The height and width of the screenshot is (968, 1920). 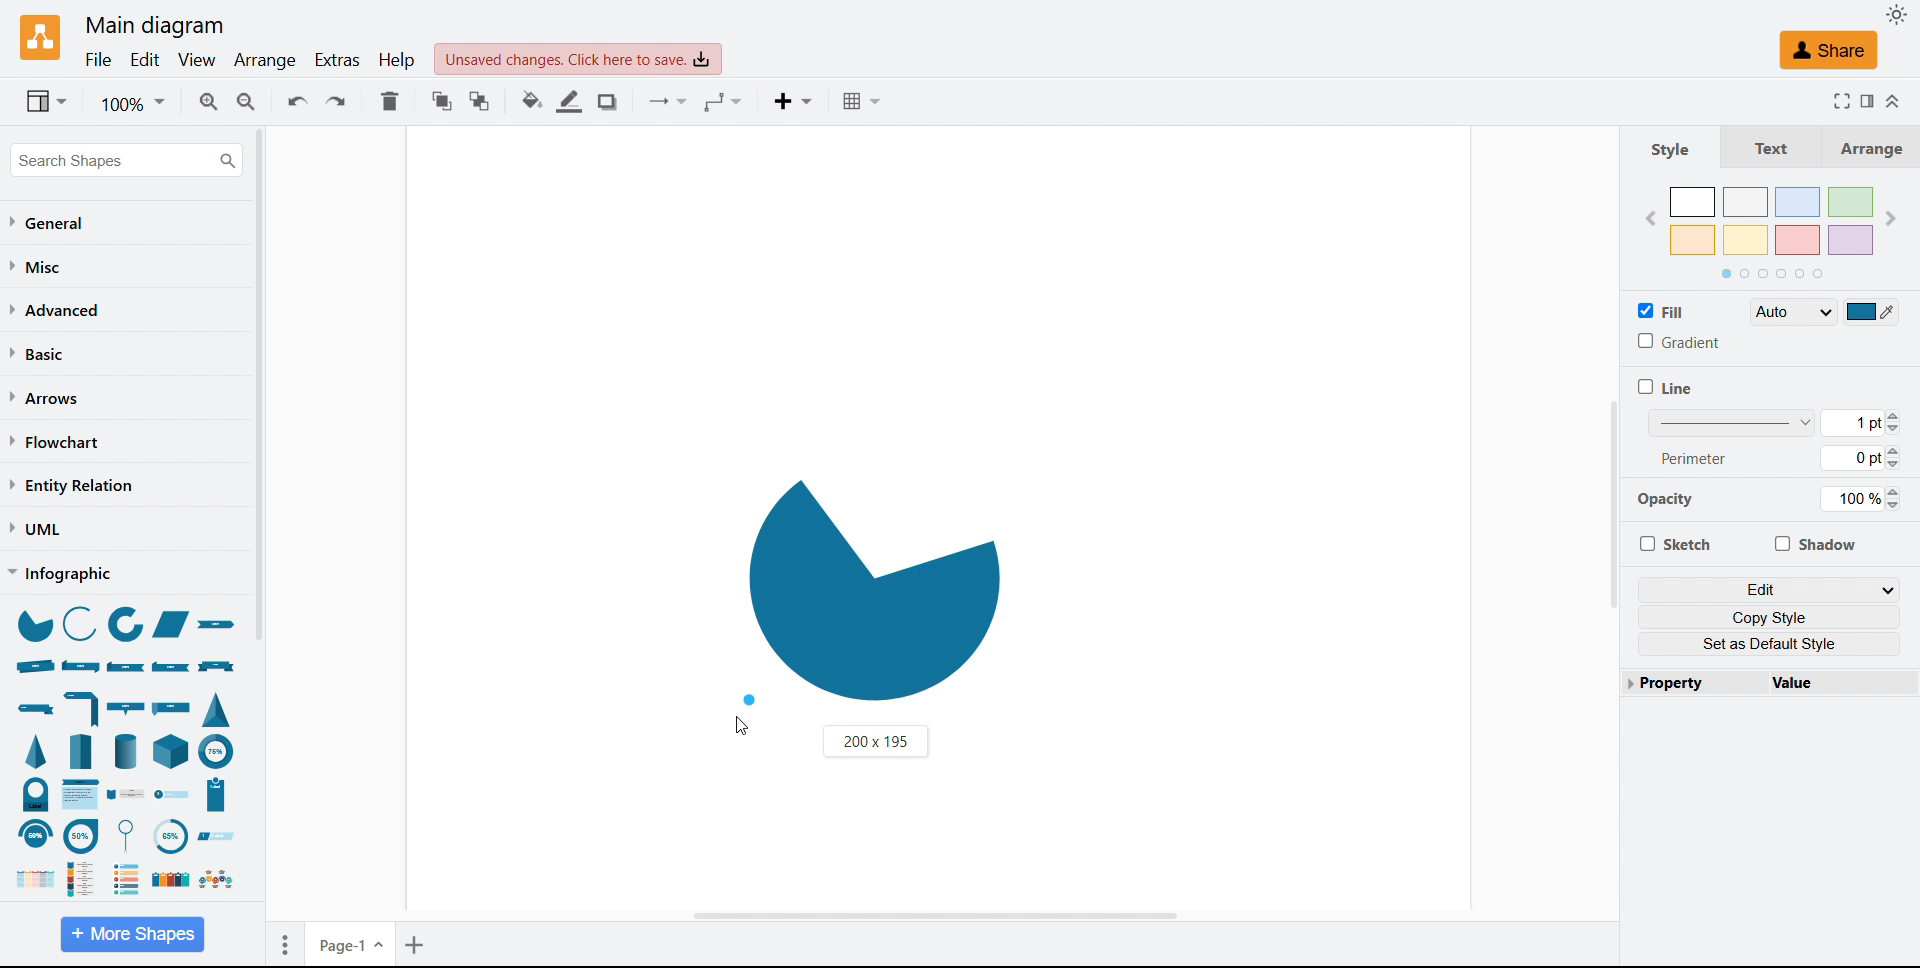 I want to click on Cursor , so click(x=741, y=727).